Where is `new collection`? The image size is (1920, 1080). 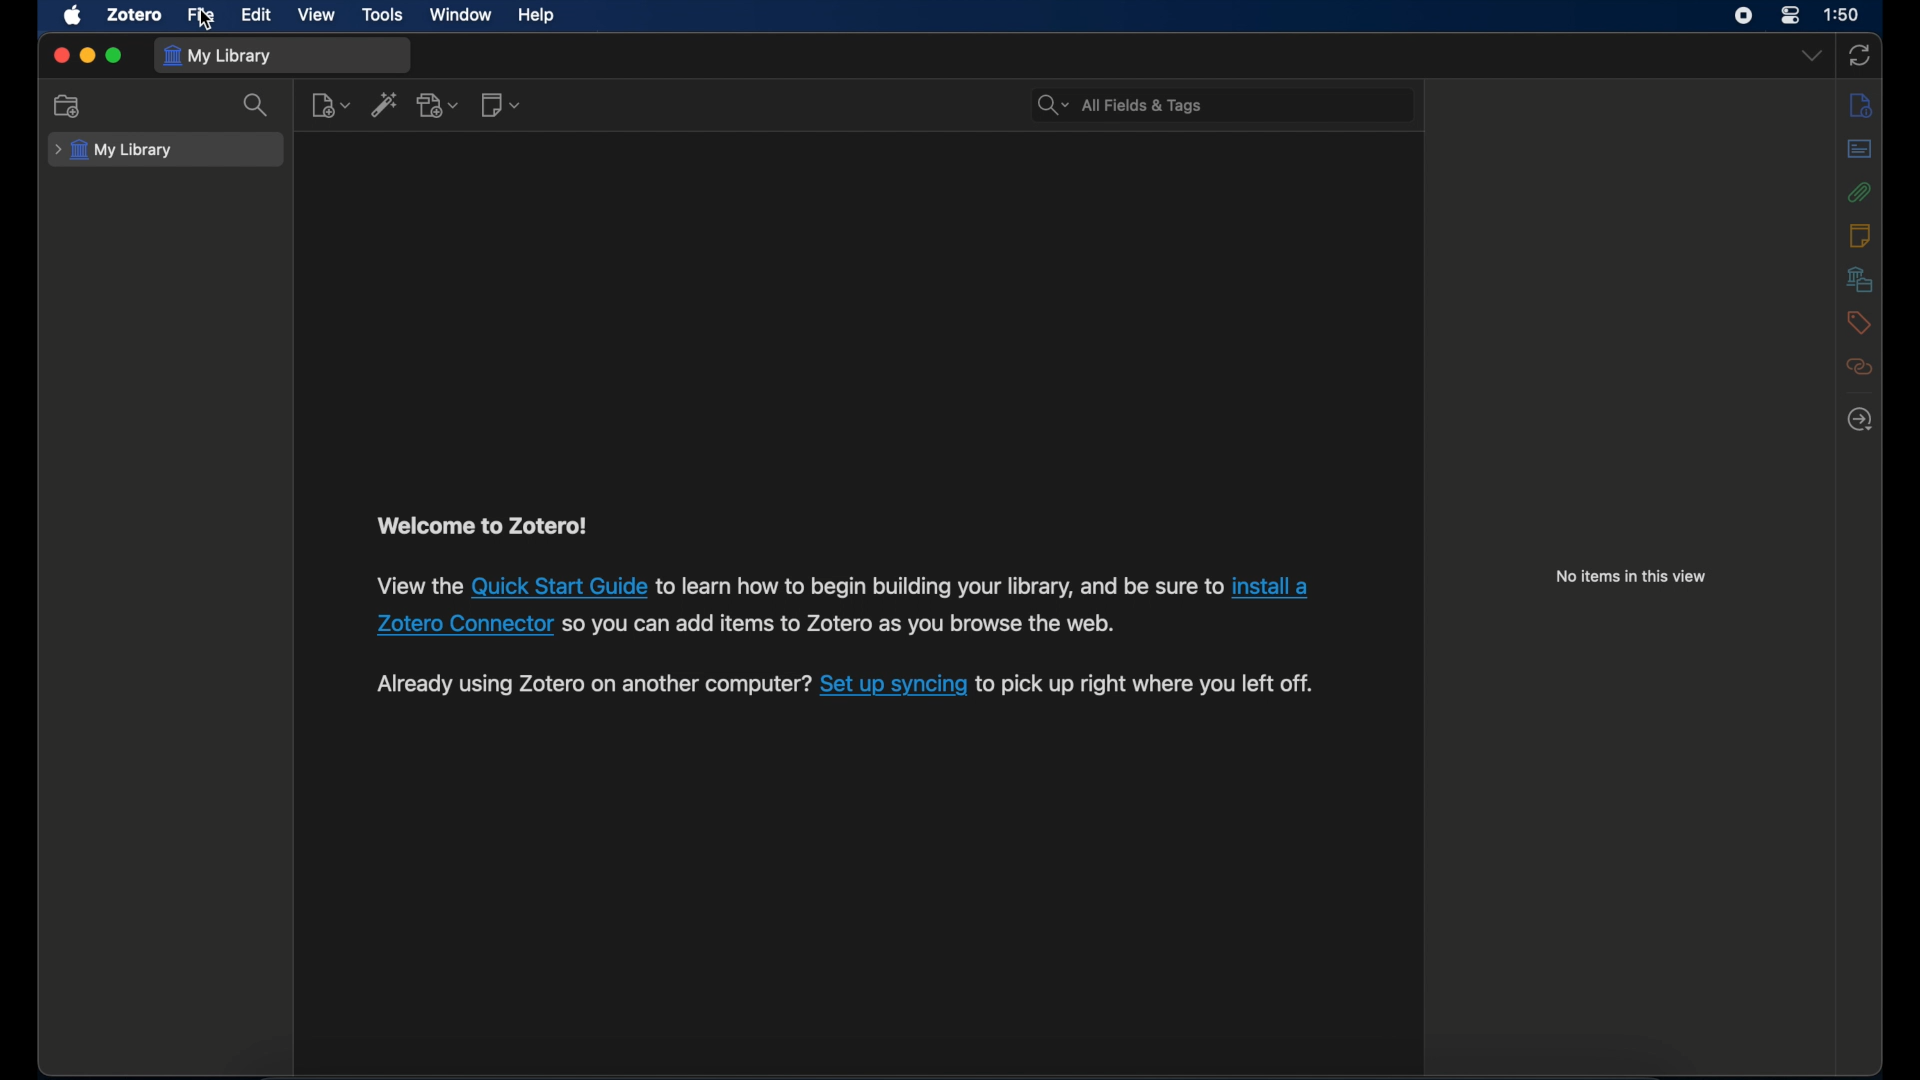
new collection is located at coordinates (67, 105).